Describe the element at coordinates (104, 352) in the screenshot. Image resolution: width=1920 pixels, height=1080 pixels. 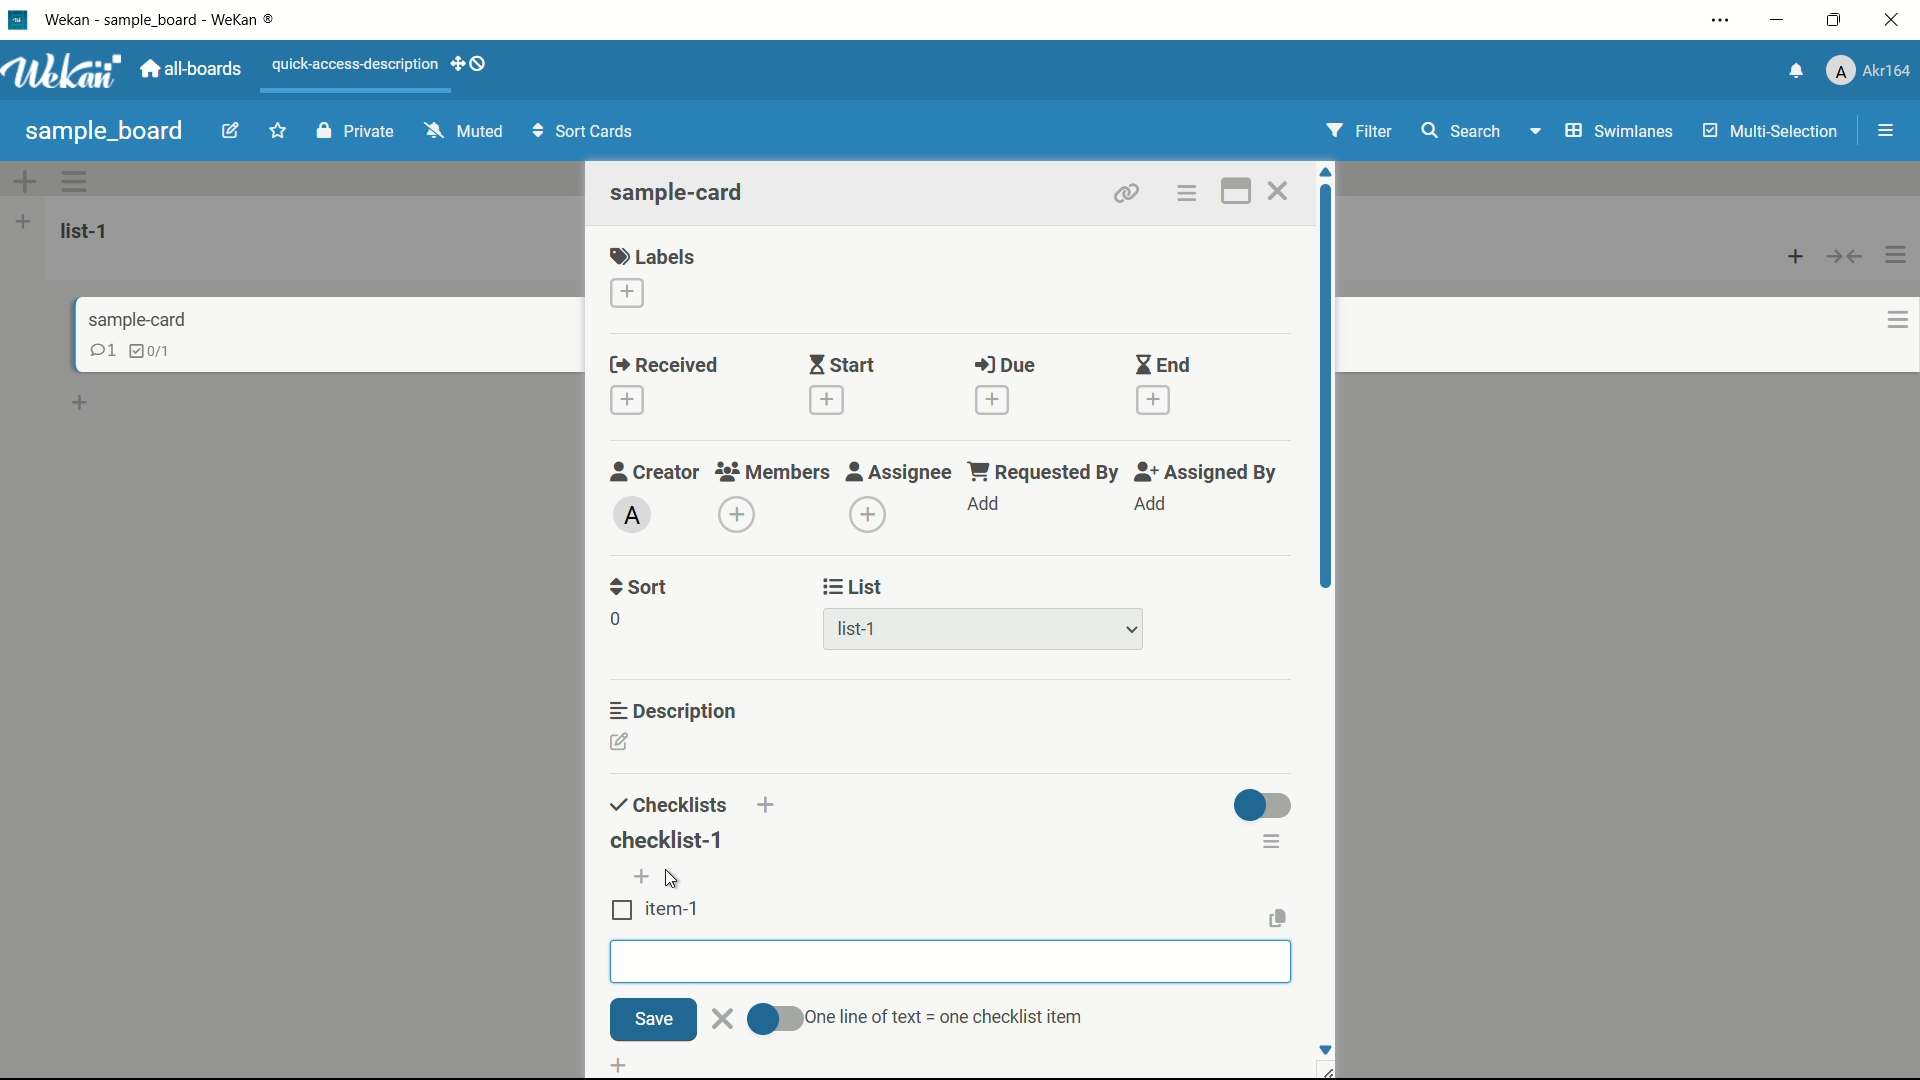
I see `comments` at that location.